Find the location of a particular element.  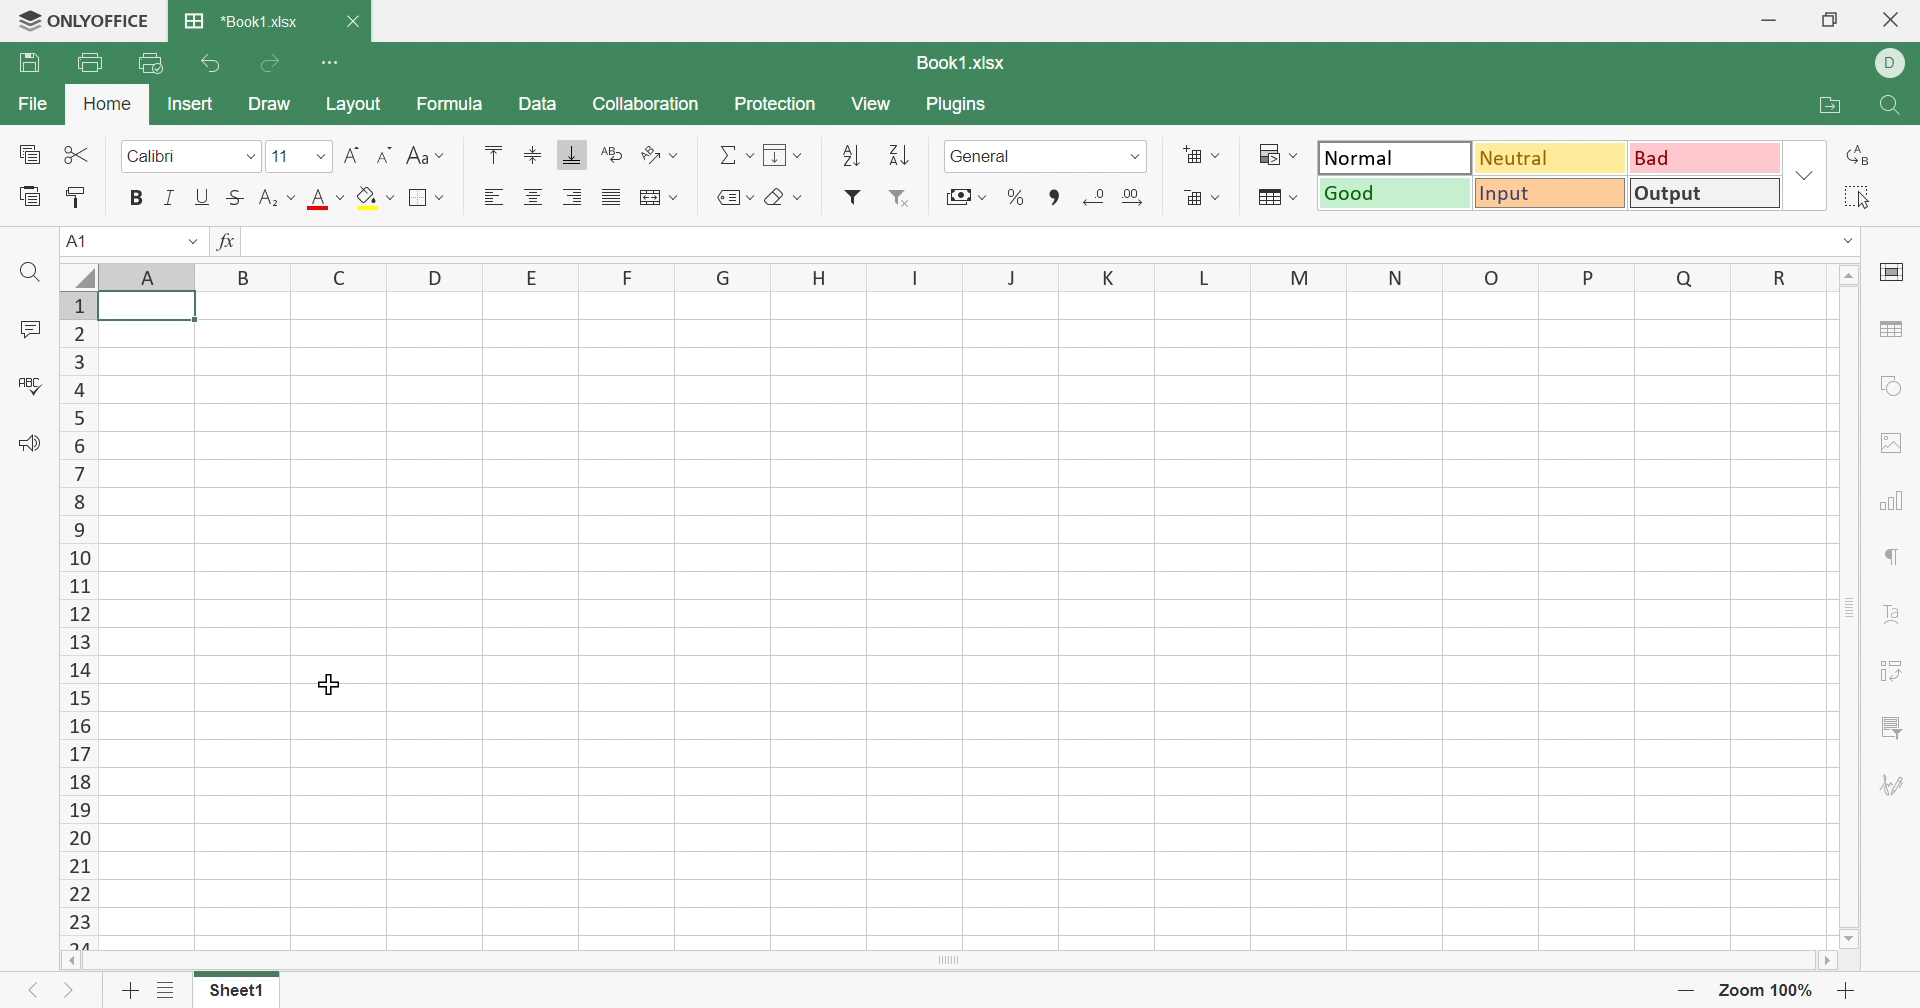

Replace is located at coordinates (1863, 158).